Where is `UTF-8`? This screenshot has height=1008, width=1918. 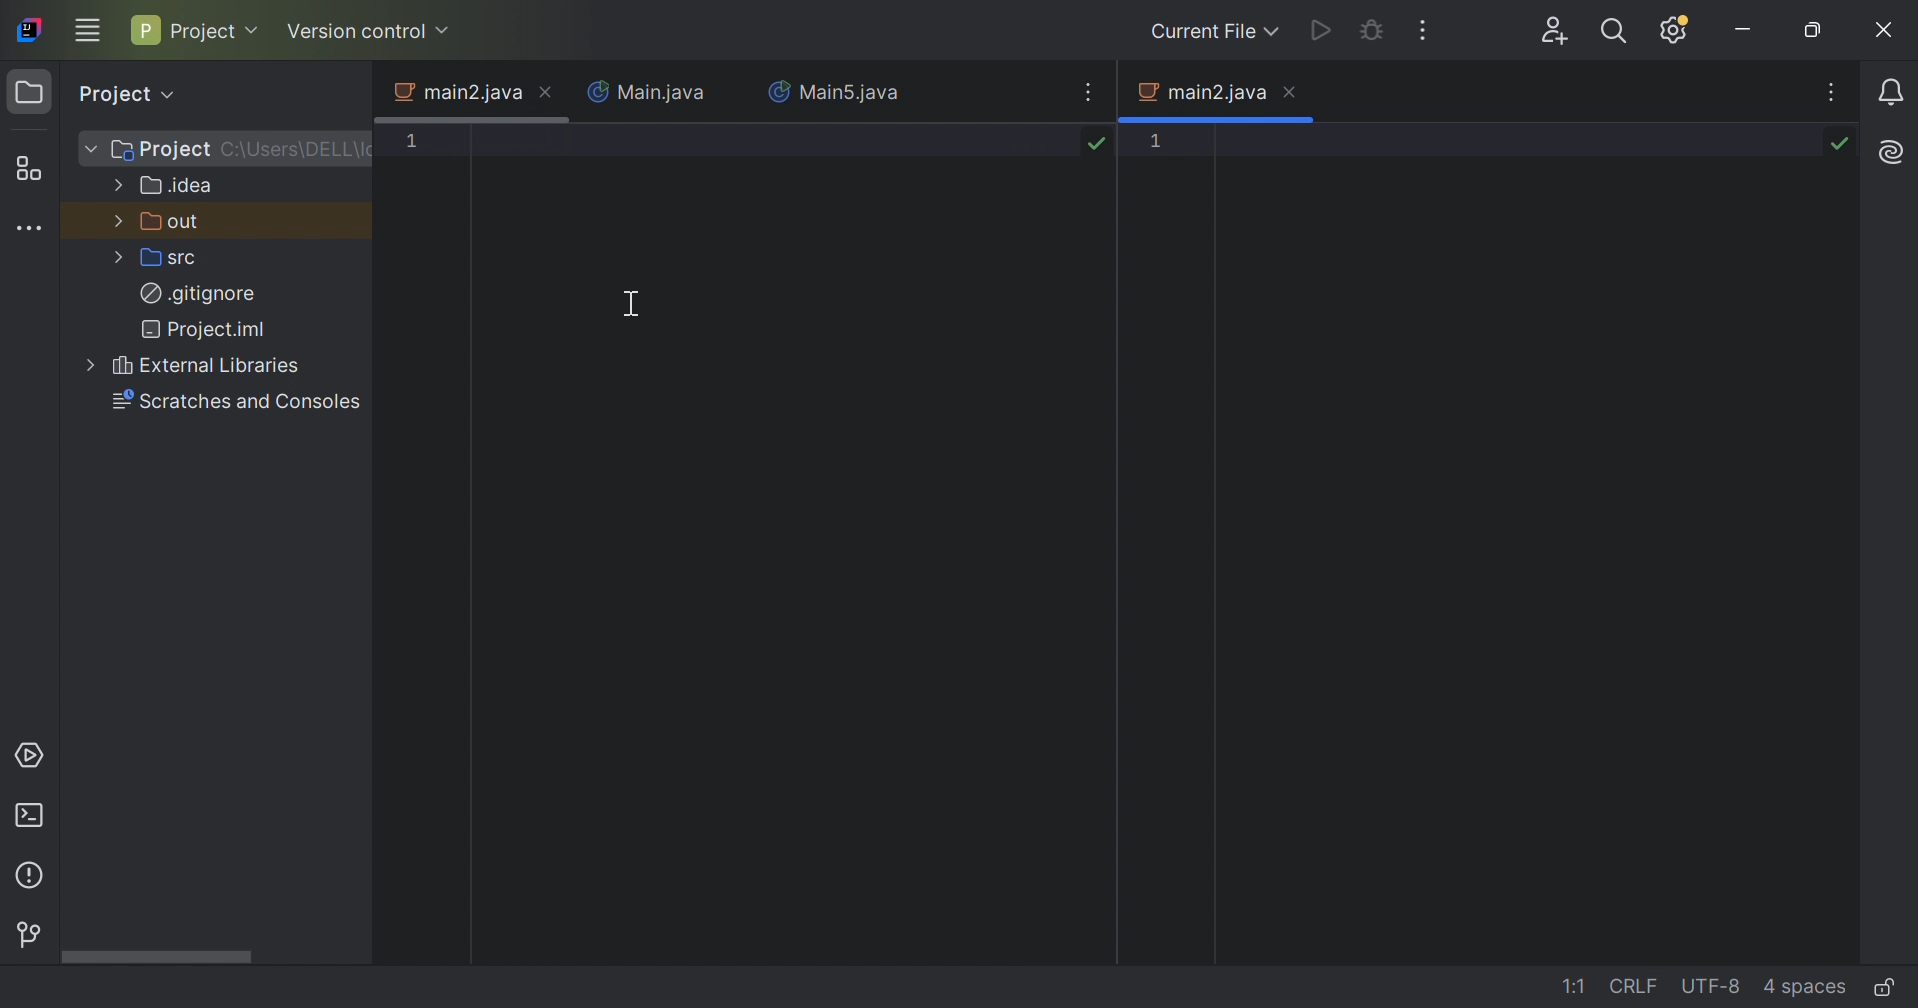 UTF-8 is located at coordinates (1714, 986).